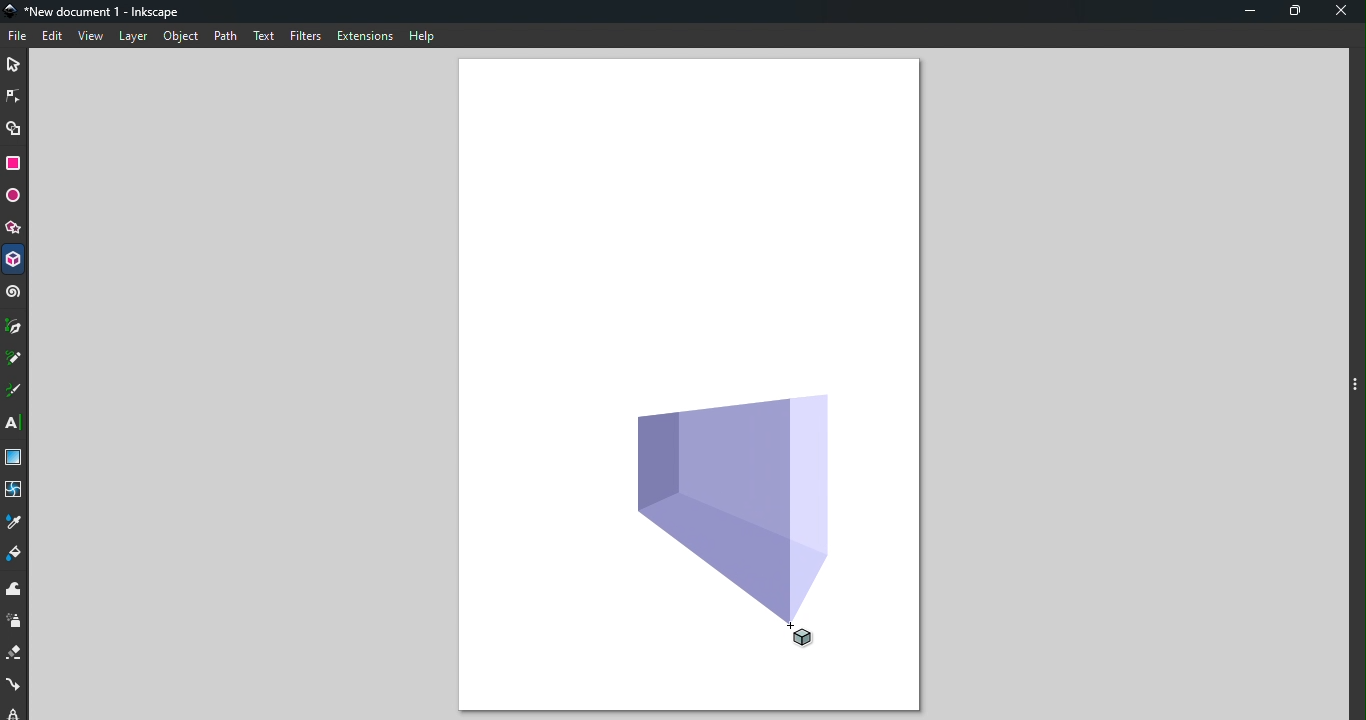  What do you see at coordinates (15, 655) in the screenshot?
I see `Eraser tool` at bounding box center [15, 655].